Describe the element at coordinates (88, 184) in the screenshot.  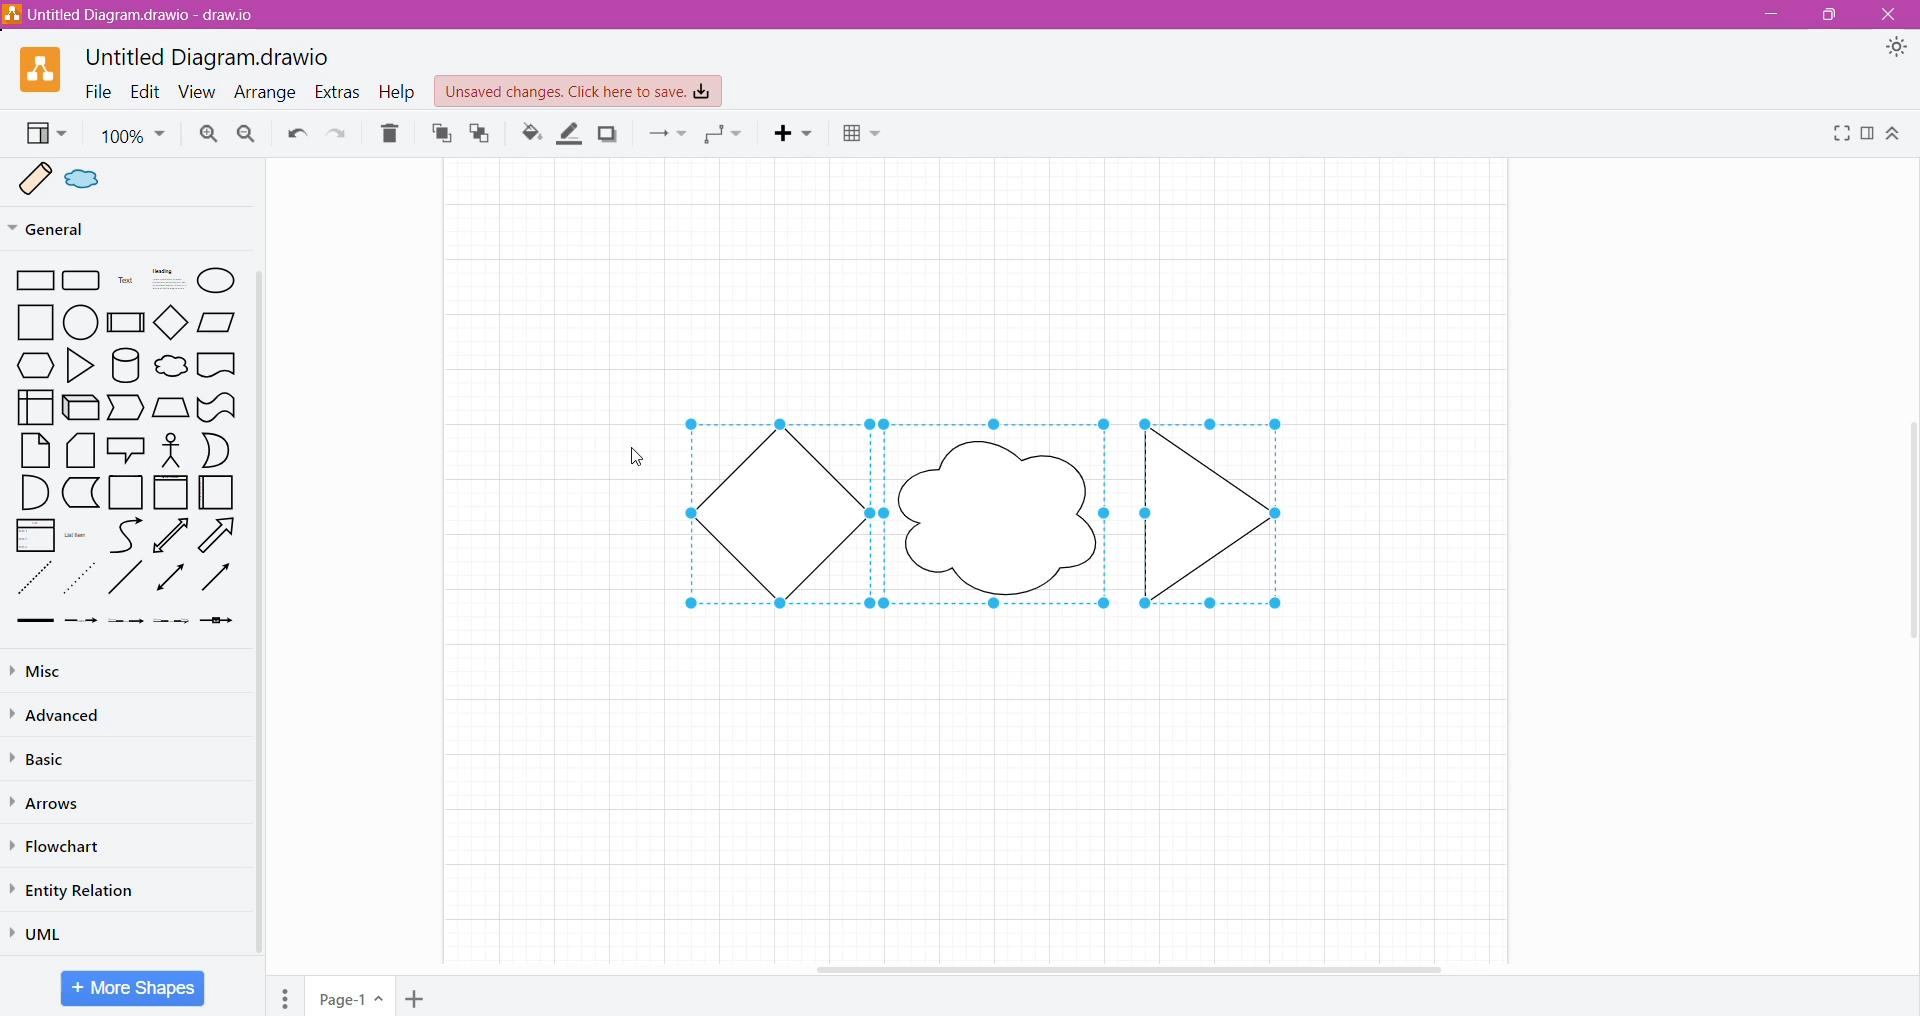
I see `Scratchpad sample shape 2` at that location.